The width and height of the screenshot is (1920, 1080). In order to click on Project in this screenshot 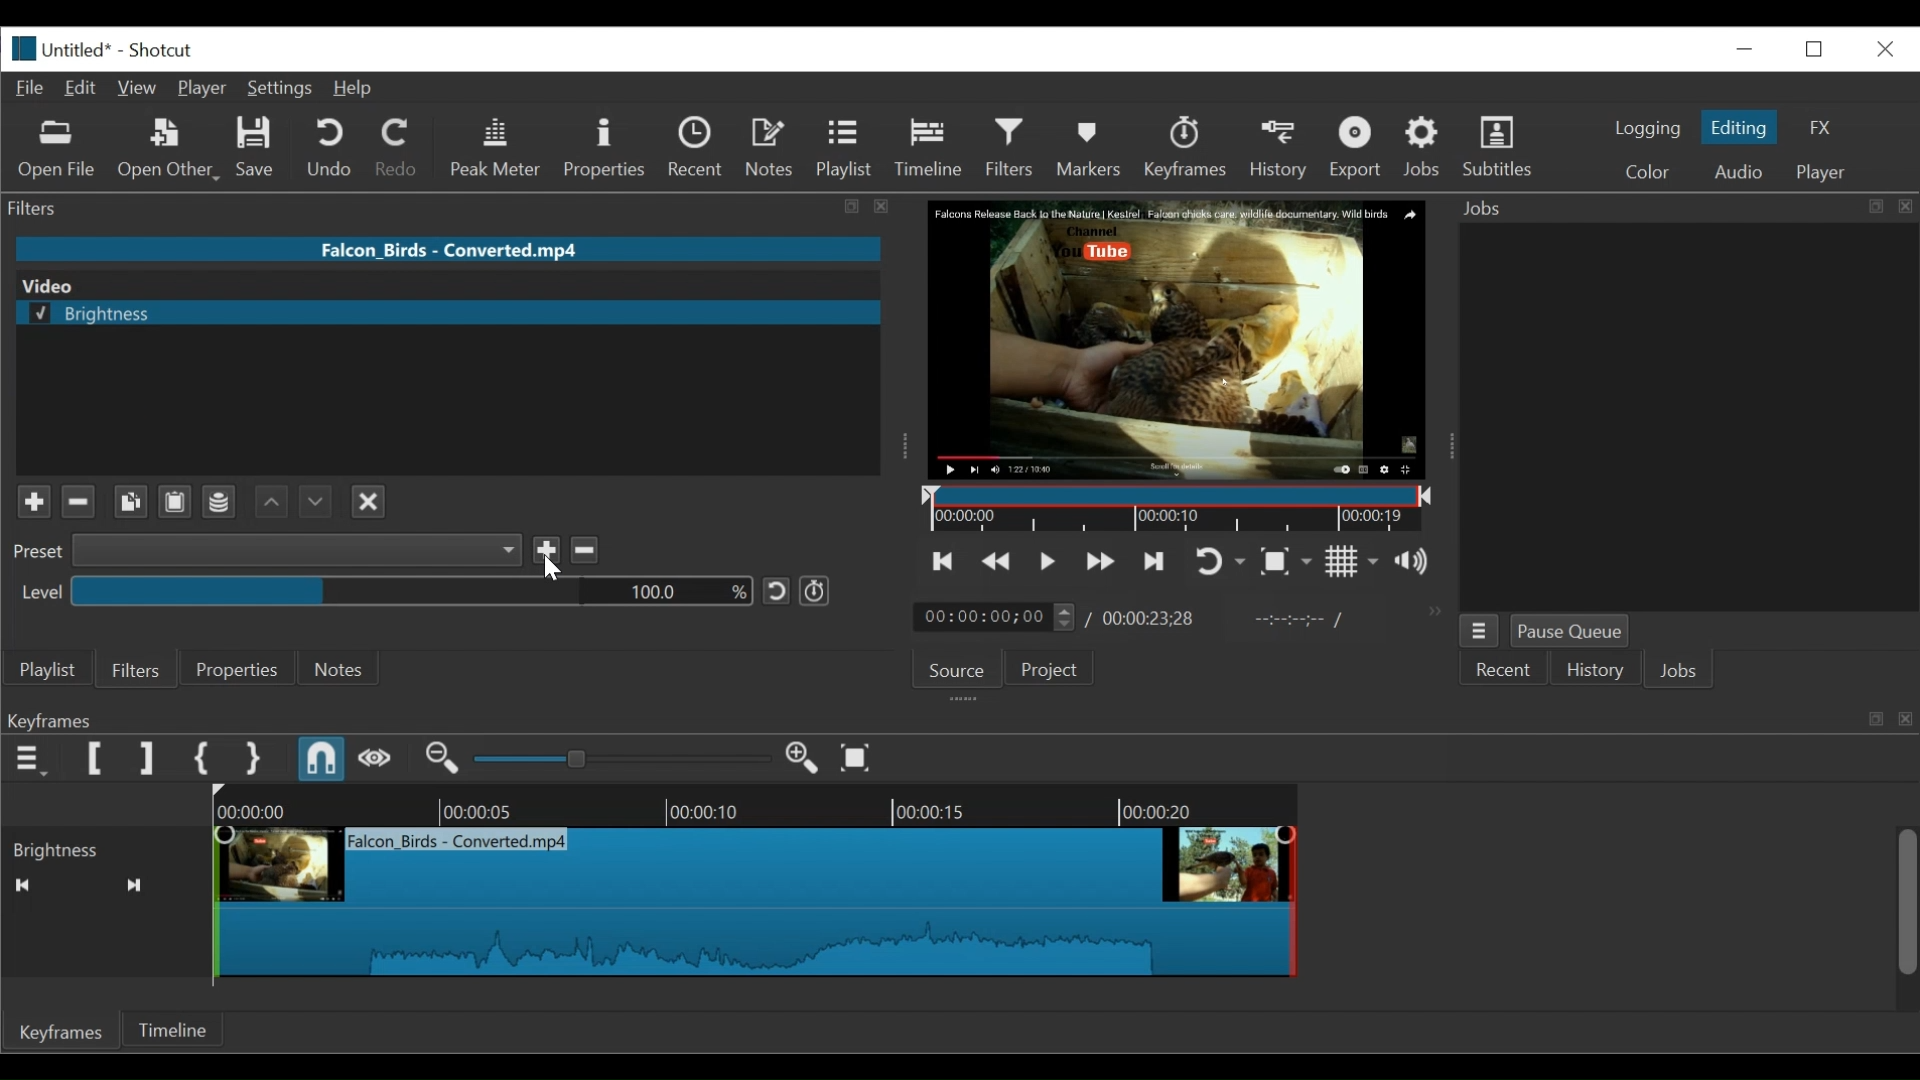, I will do `click(1049, 668)`.